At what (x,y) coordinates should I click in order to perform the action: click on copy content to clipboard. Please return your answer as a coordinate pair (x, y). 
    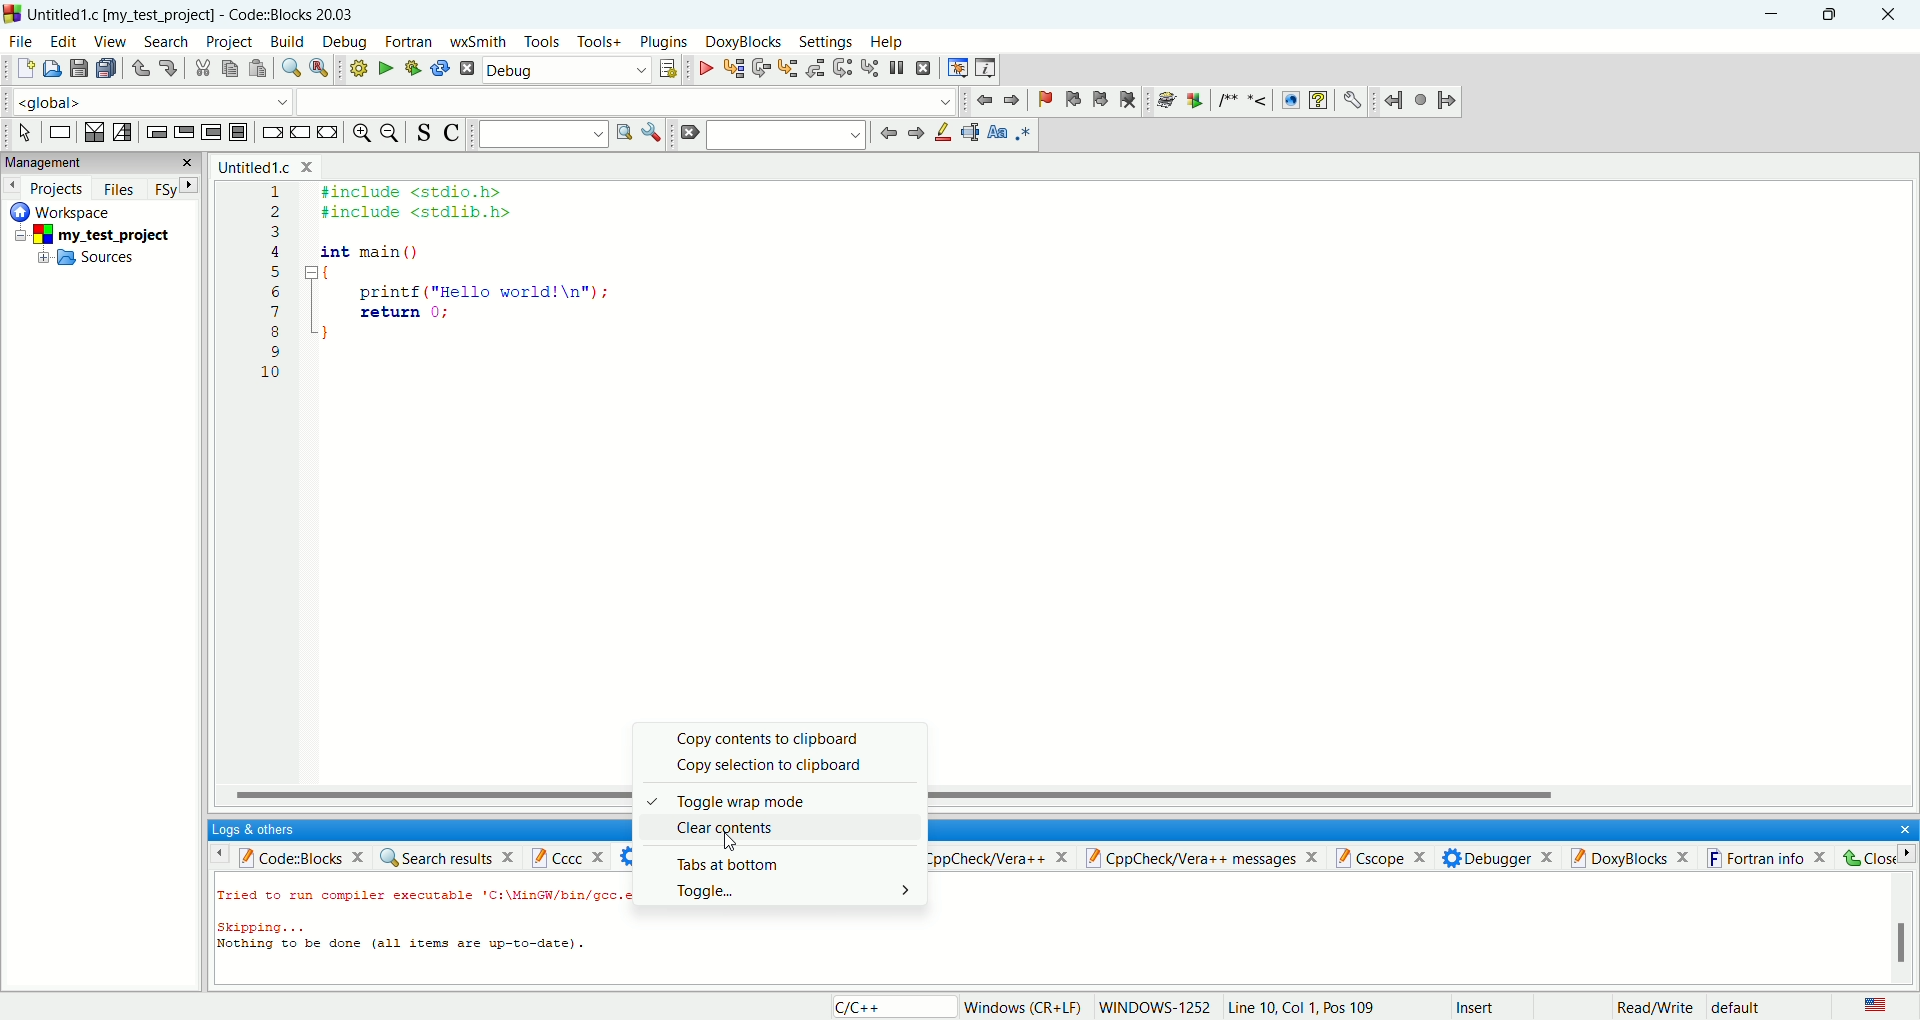
    Looking at the image, I should click on (782, 738).